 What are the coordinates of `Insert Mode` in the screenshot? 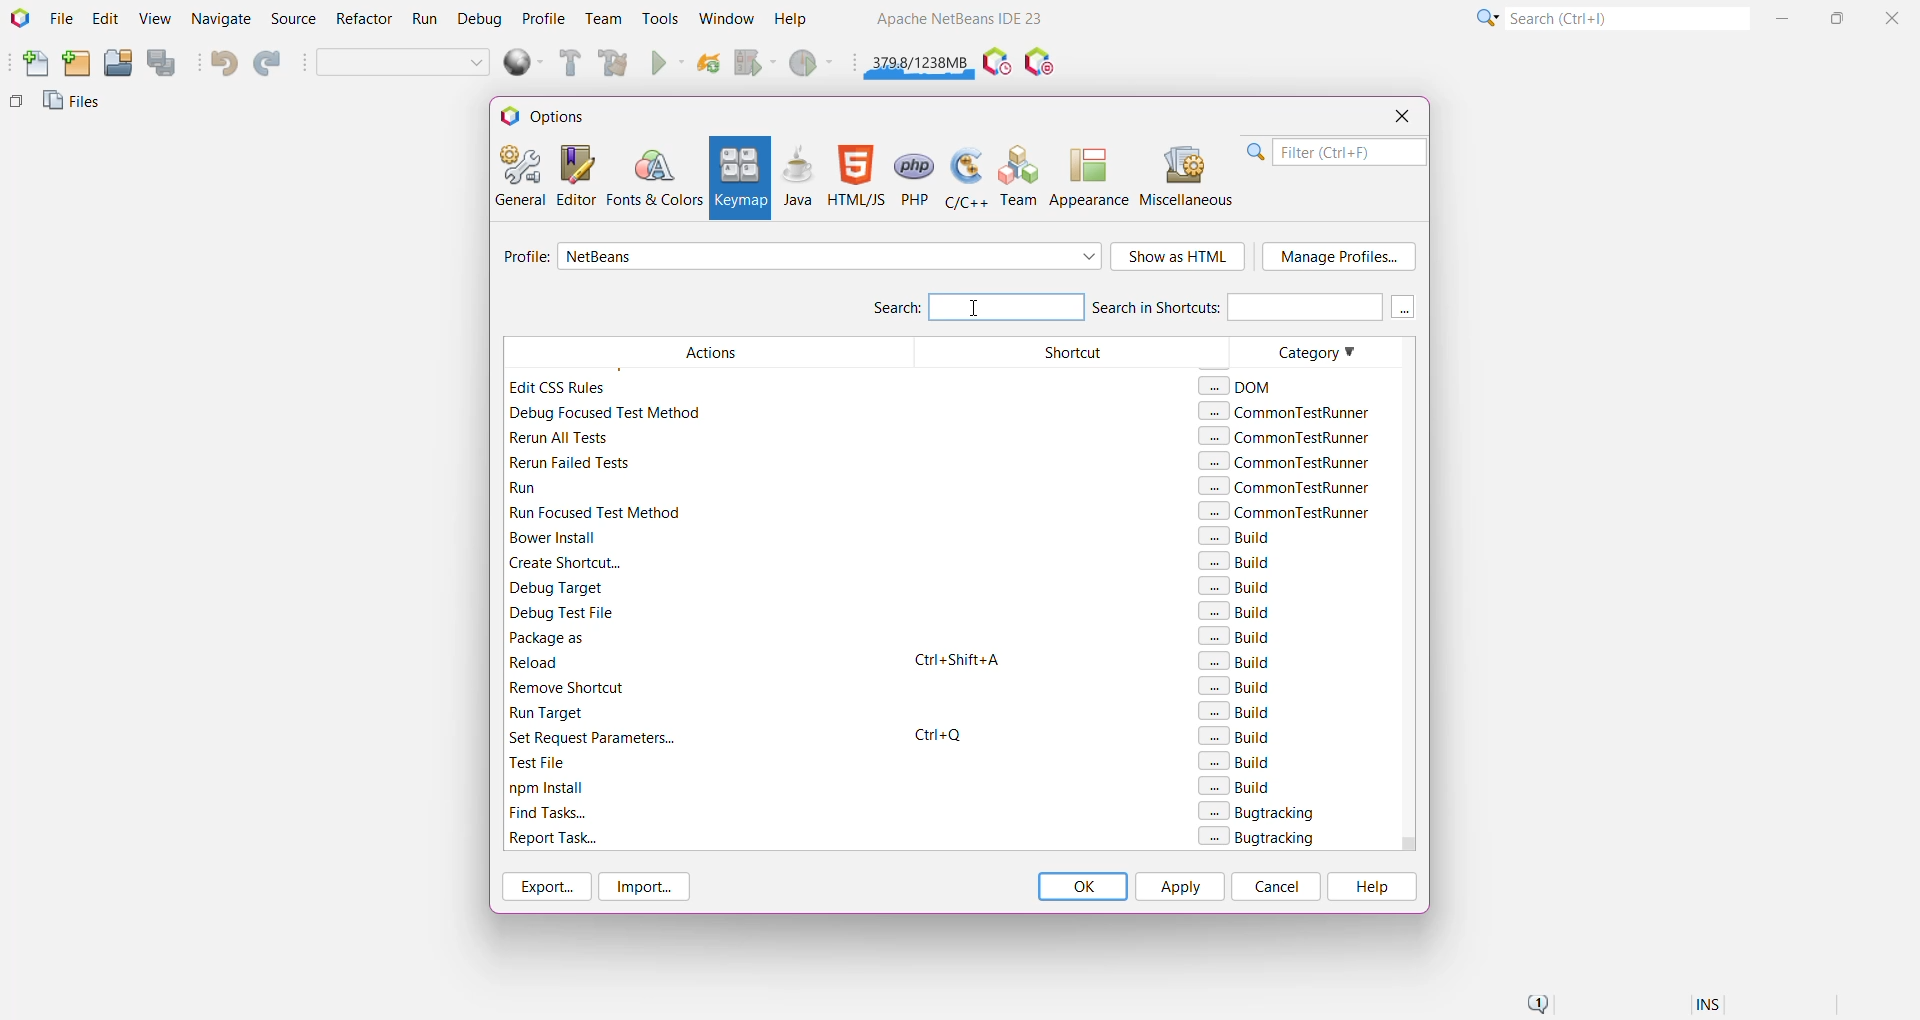 It's located at (1710, 1007).